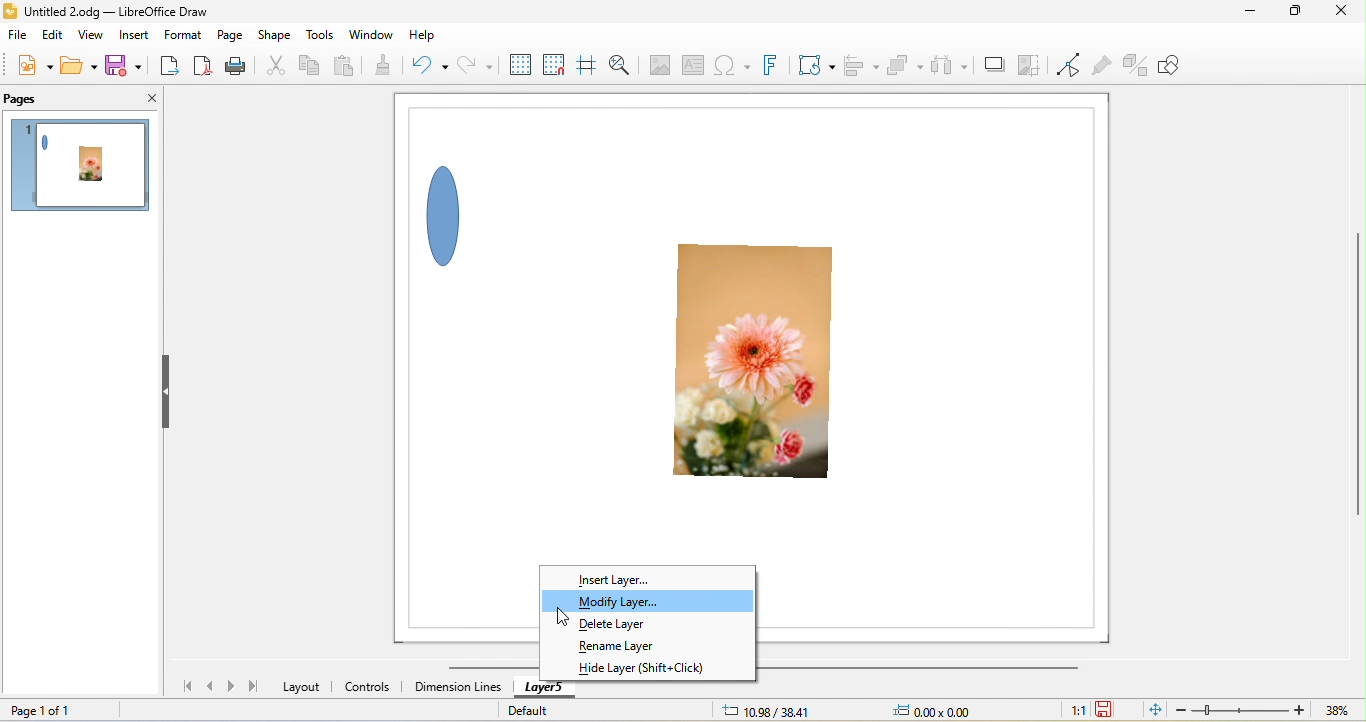 Image resolution: width=1366 pixels, height=722 pixels. Describe the element at coordinates (168, 64) in the screenshot. I see `export` at that location.